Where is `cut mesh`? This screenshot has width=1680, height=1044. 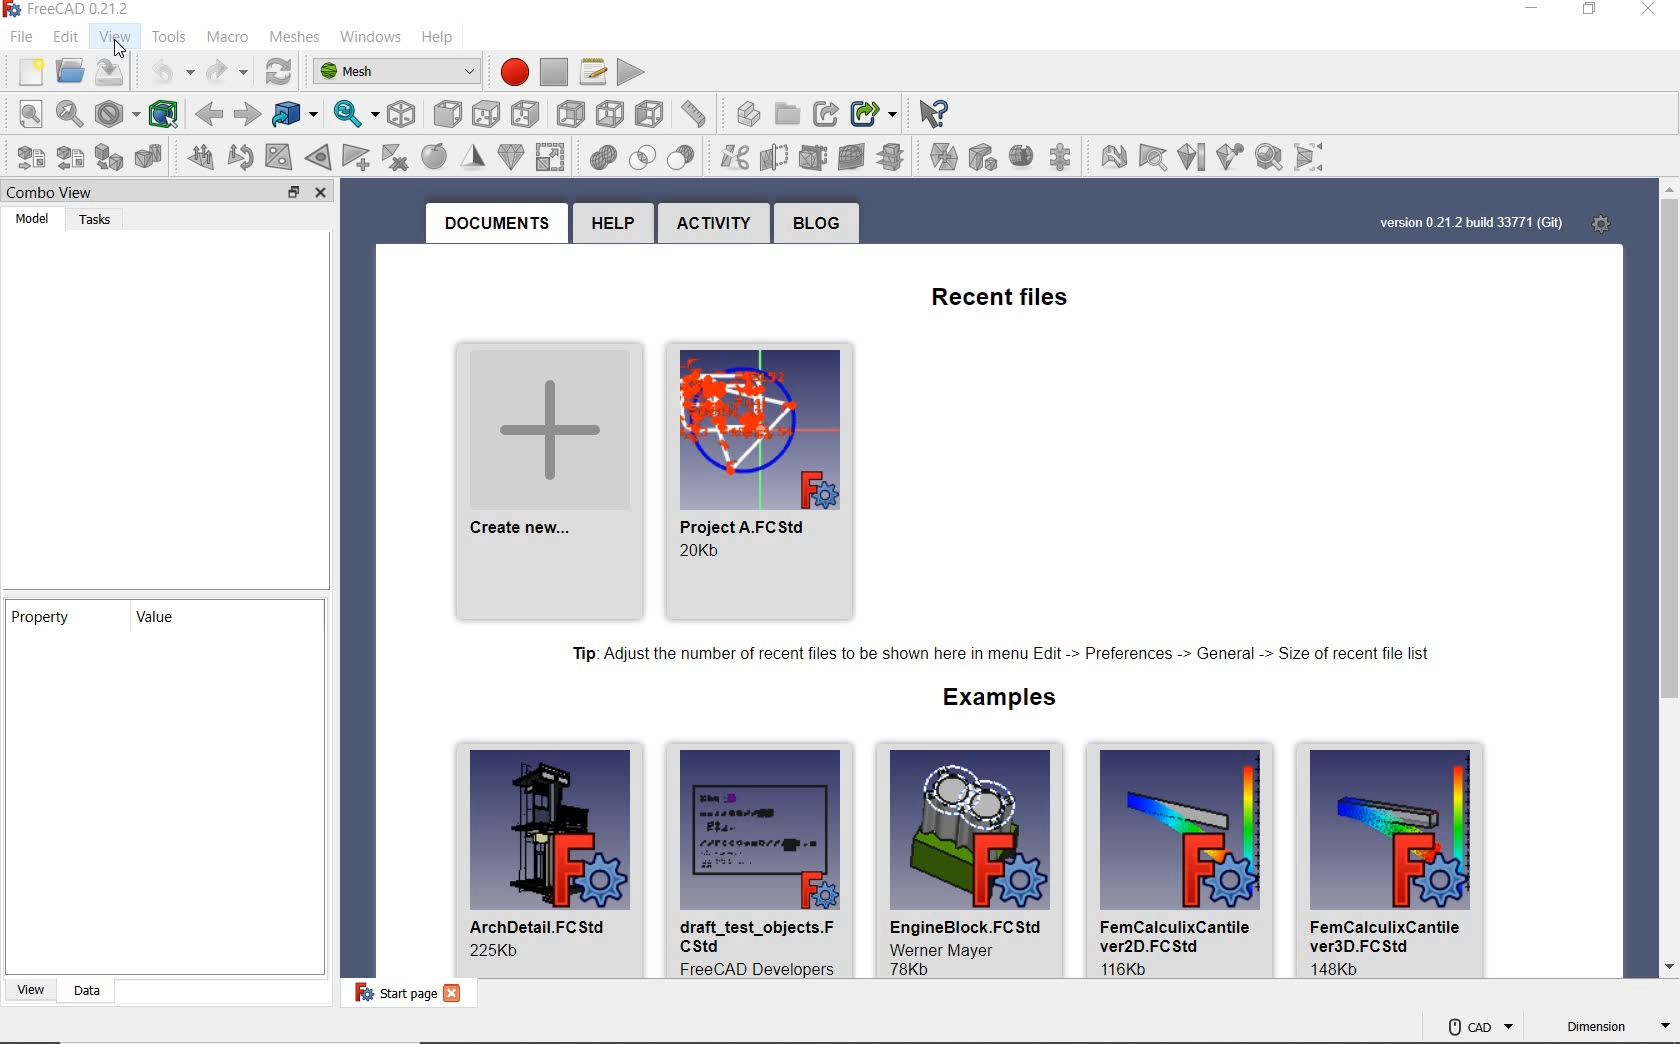 cut mesh is located at coordinates (686, 157).